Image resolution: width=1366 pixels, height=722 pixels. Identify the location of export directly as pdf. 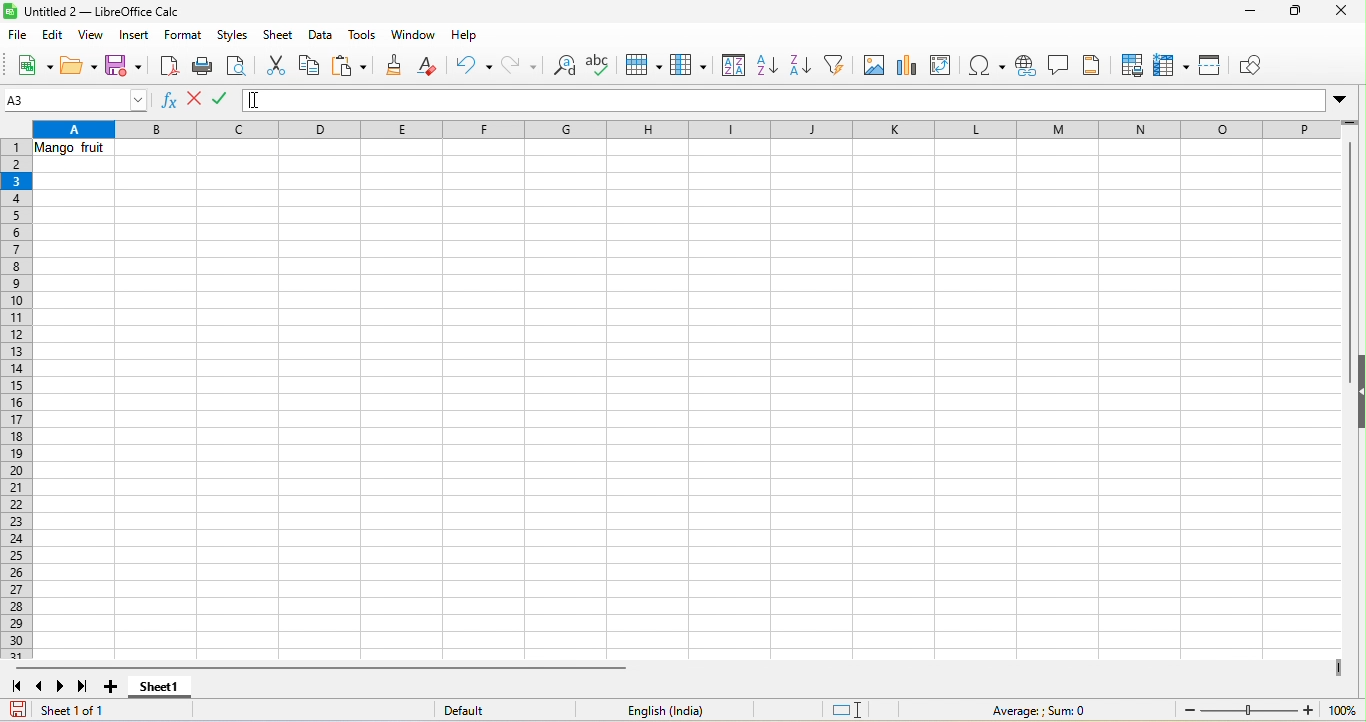
(168, 64).